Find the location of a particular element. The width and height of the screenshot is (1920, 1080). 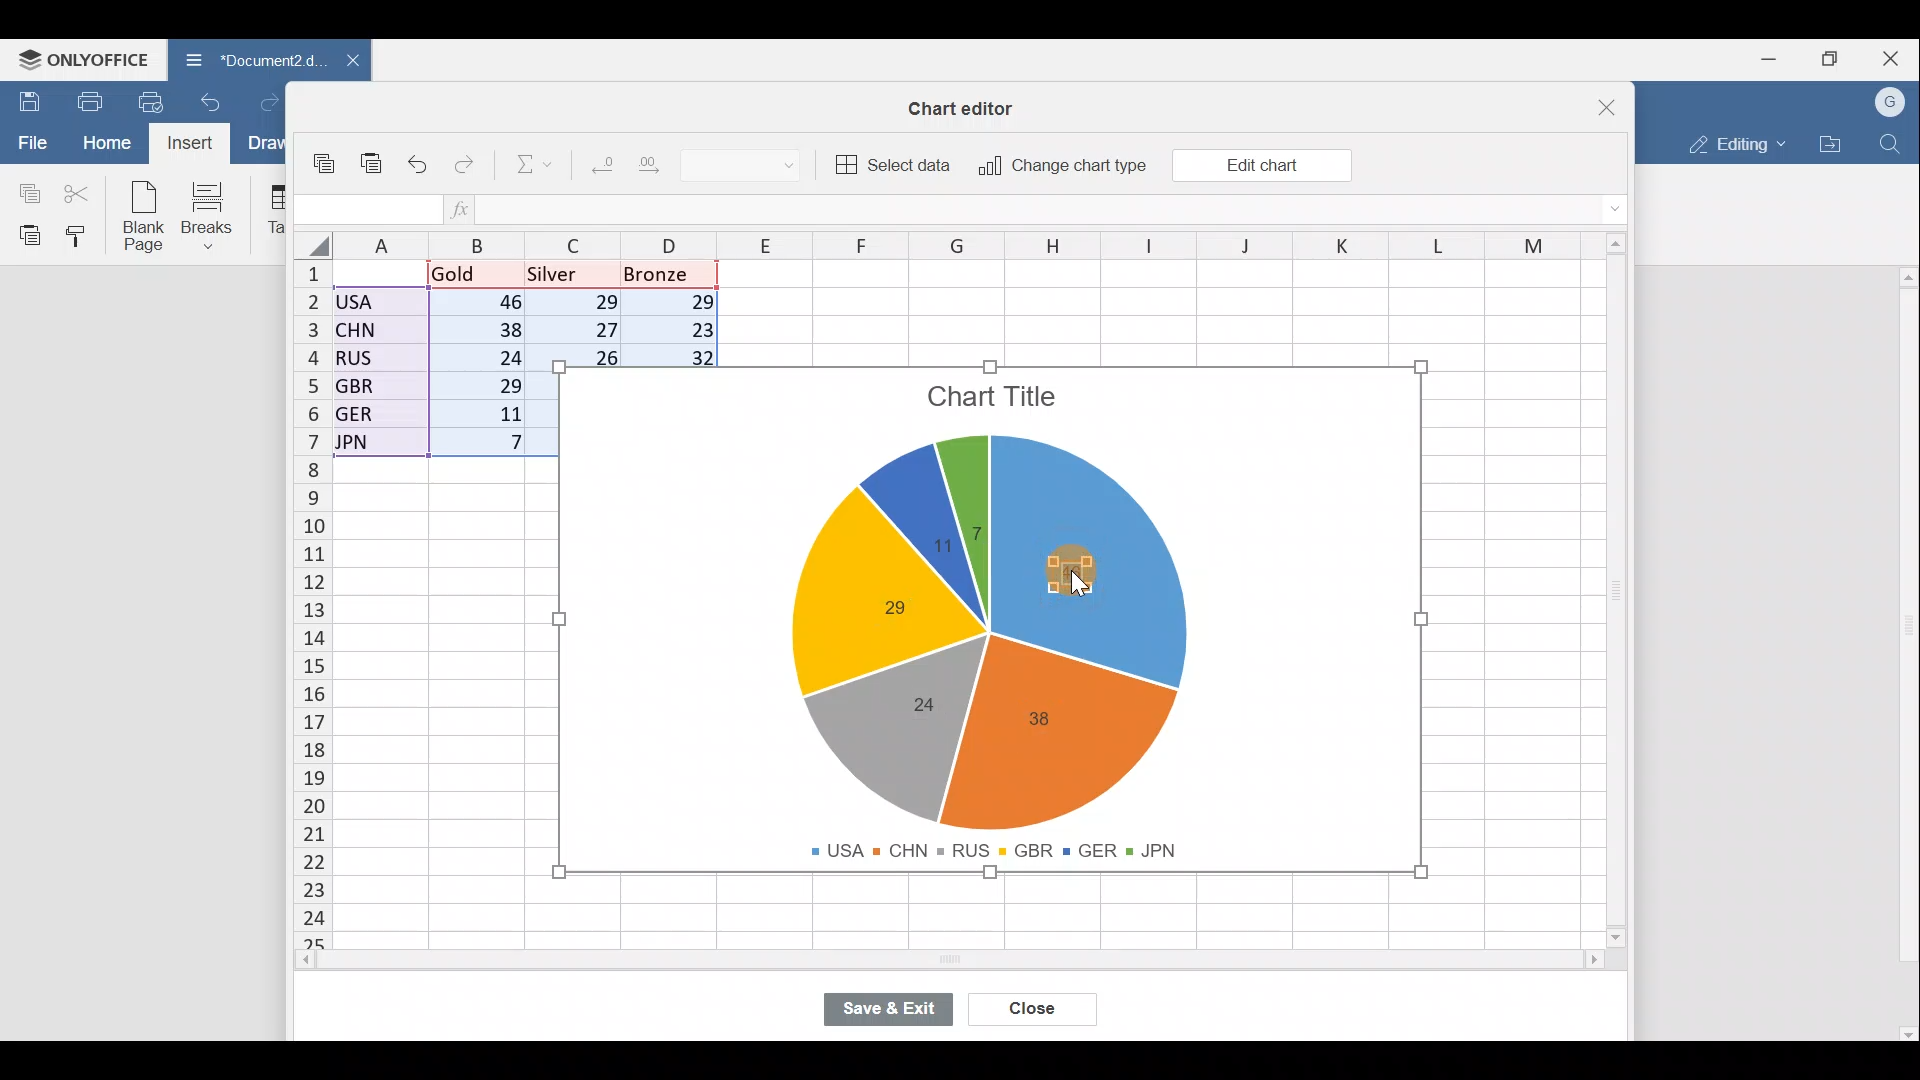

Chart label is located at coordinates (922, 701).